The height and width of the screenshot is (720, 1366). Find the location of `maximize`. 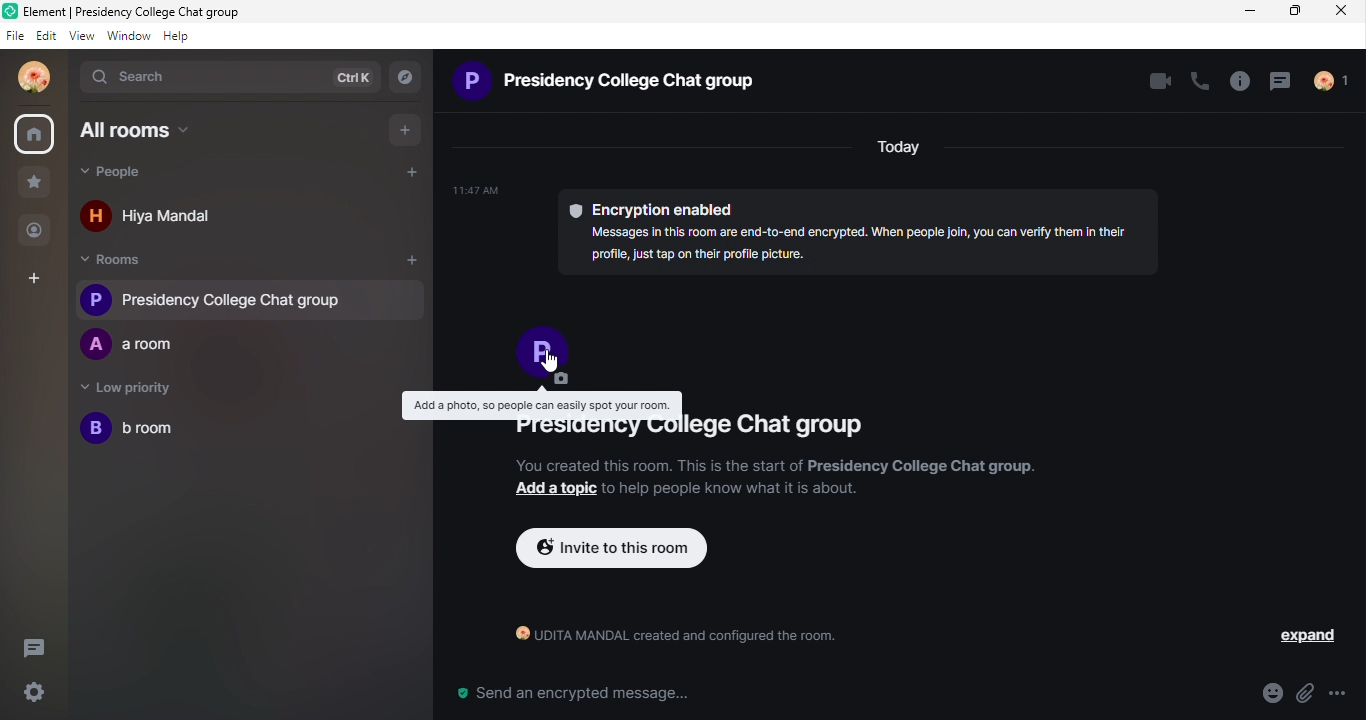

maximize is located at coordinates (1297, 13).